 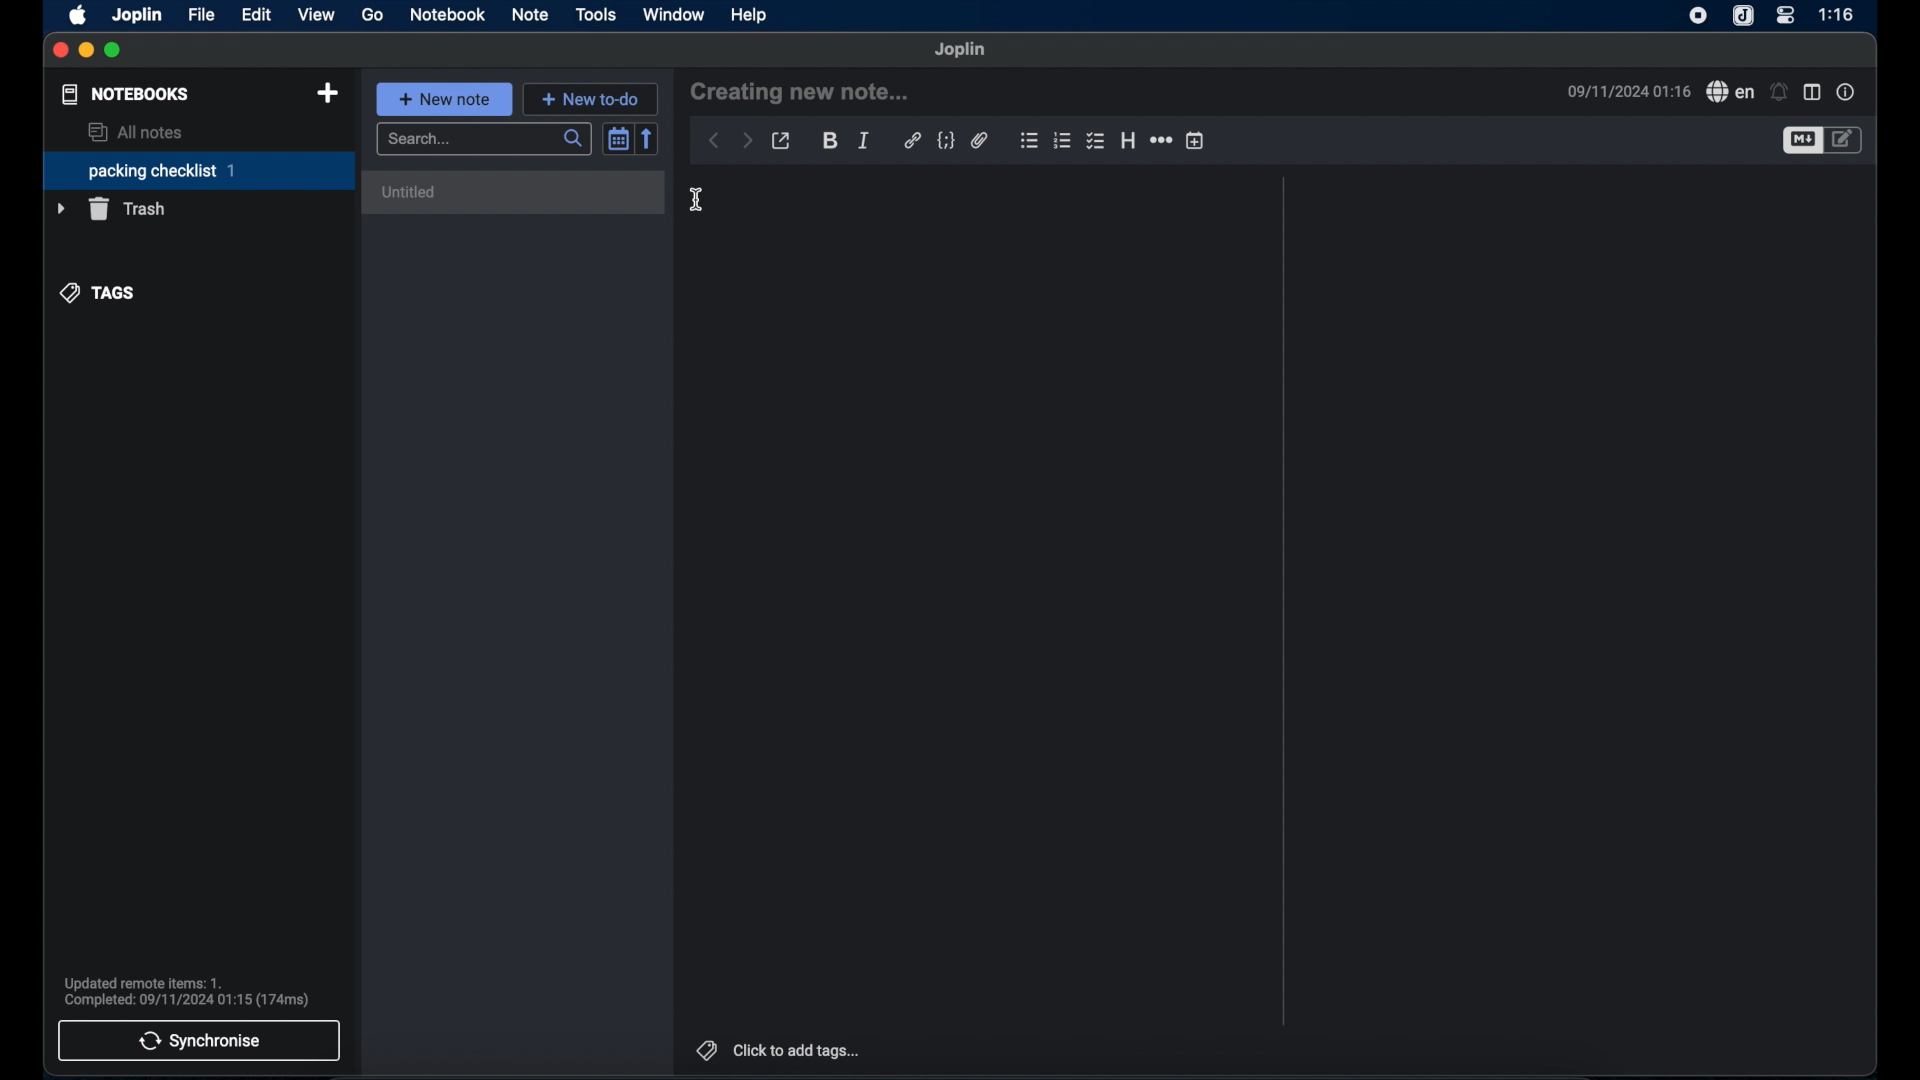 What do you see at coordinates (1196, 141) in the screenshot?
I see `insert time` at bounding box center [1196, 141].